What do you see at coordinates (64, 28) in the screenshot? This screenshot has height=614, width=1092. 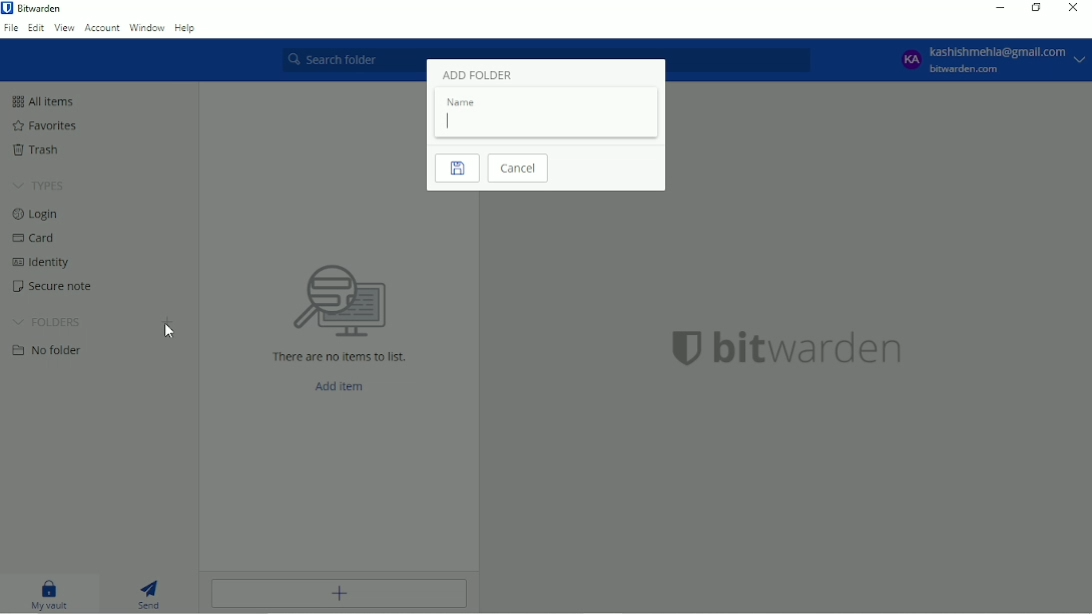 I see `View` at bounding box center [64, 28].